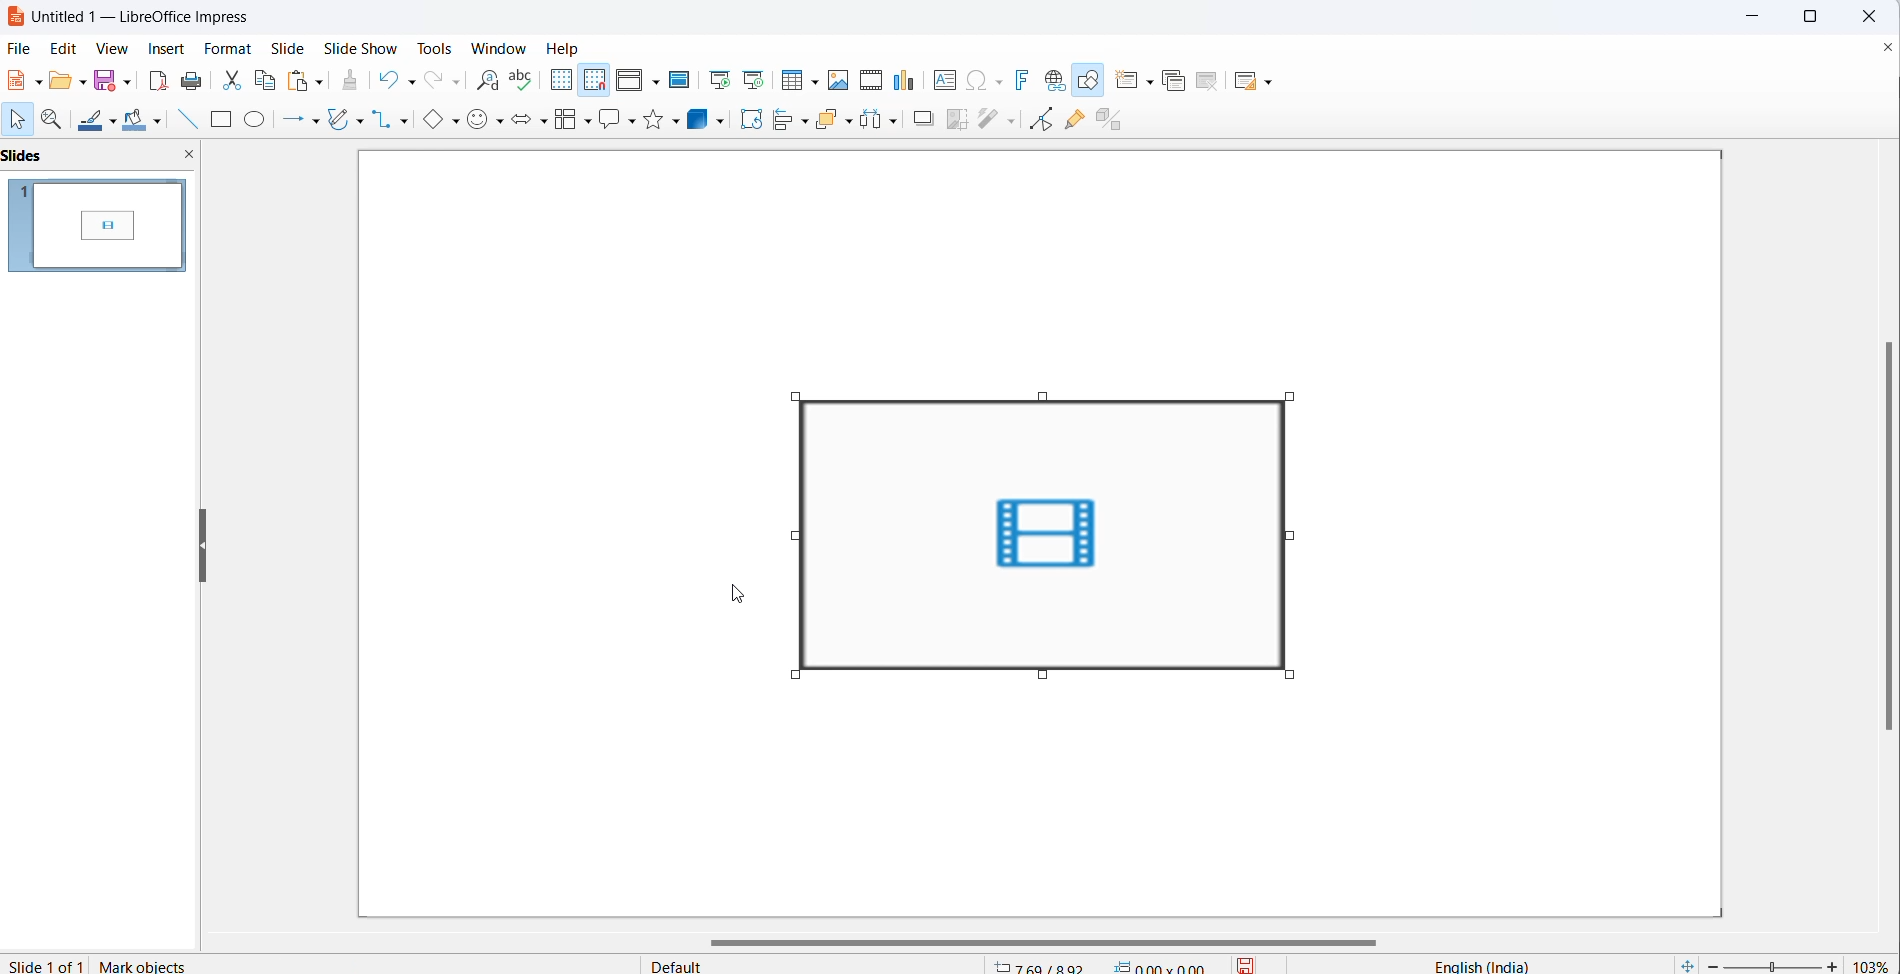 This screenshot has width=1900, height=974. What do you see at coordinates (265, 82) in the screenshot?
I see `copy` at bounding box center [265, 82].